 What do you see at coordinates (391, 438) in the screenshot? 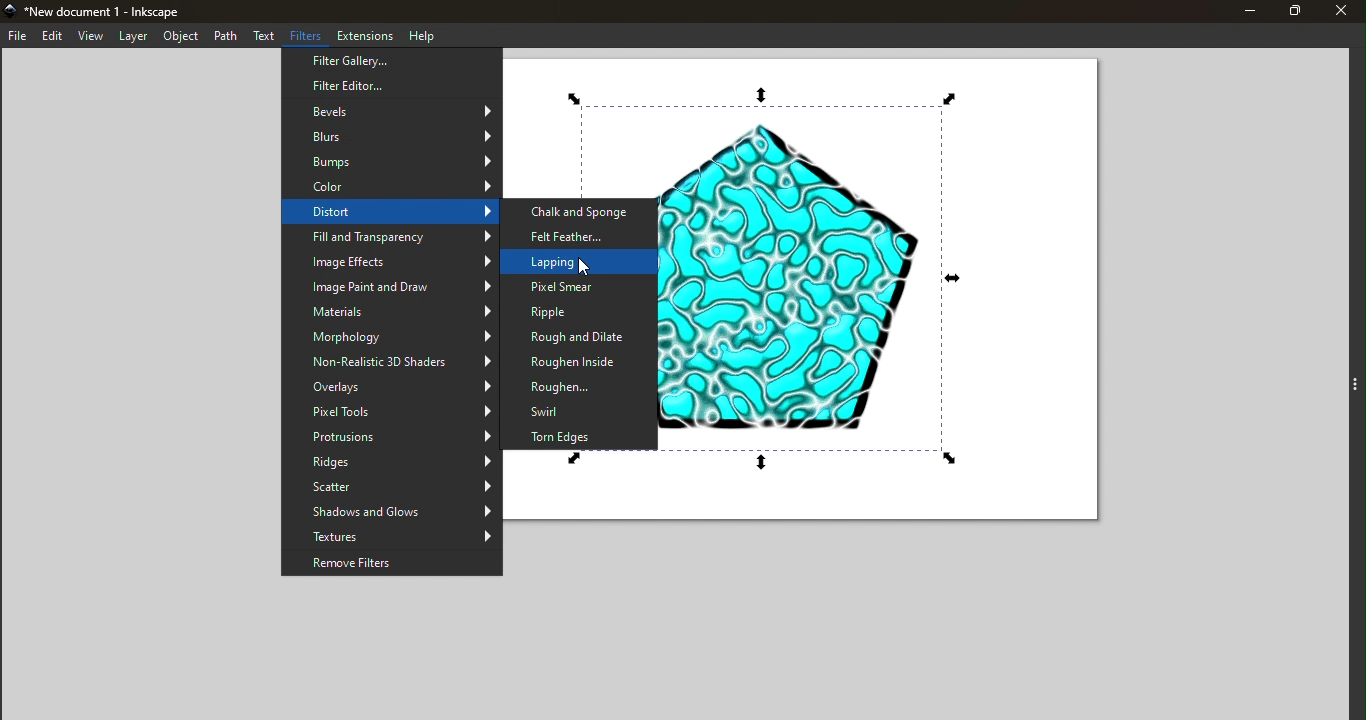
I see `Protrusions` at bounding box center [391, 438].